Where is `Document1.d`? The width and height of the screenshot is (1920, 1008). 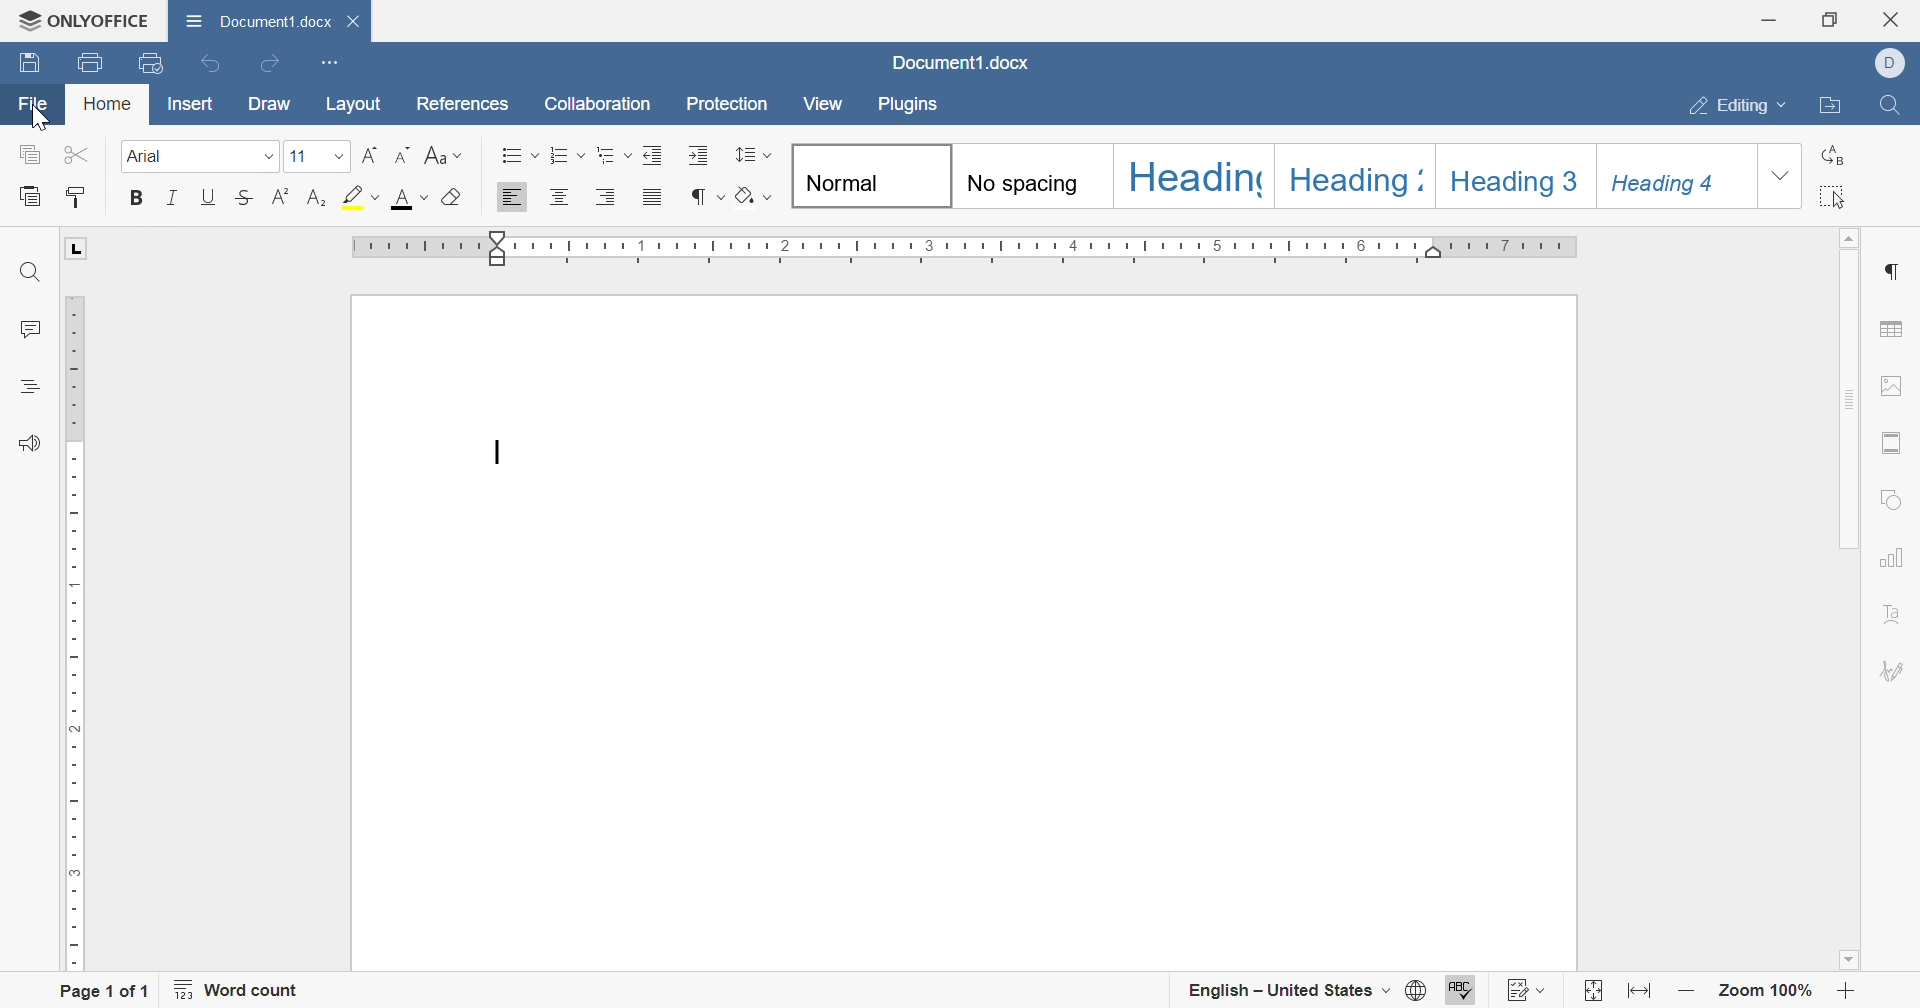 Document1.d is located at coordinates (255, 20).